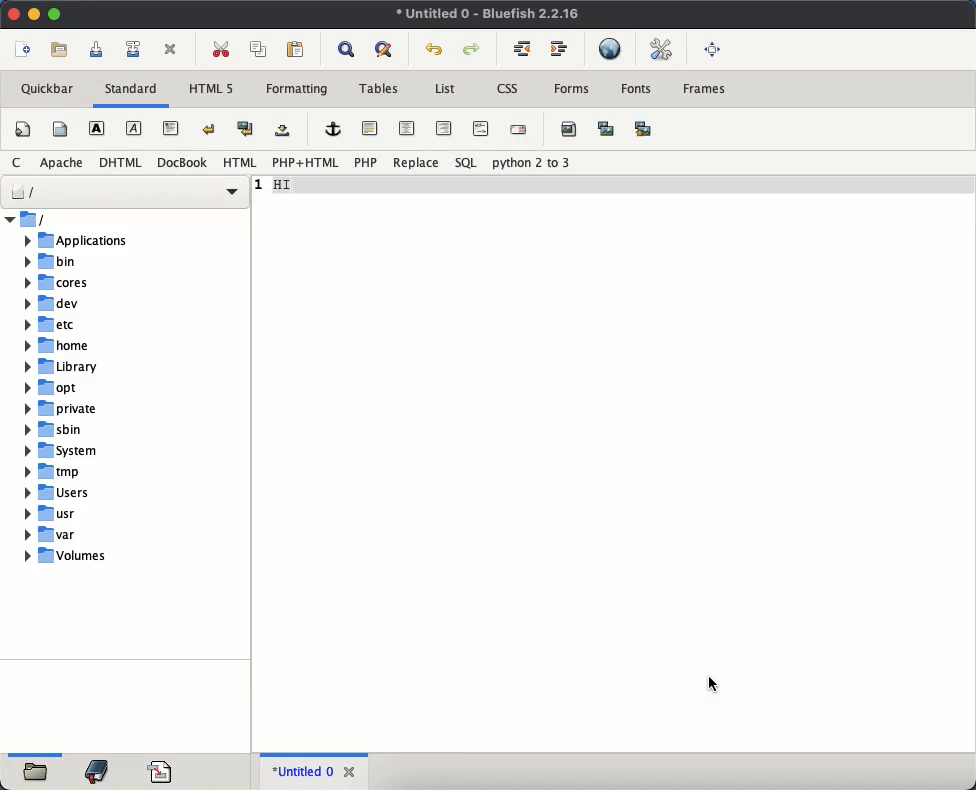 The image size is (976, 790). I want to click on usr, so click(101, 514).